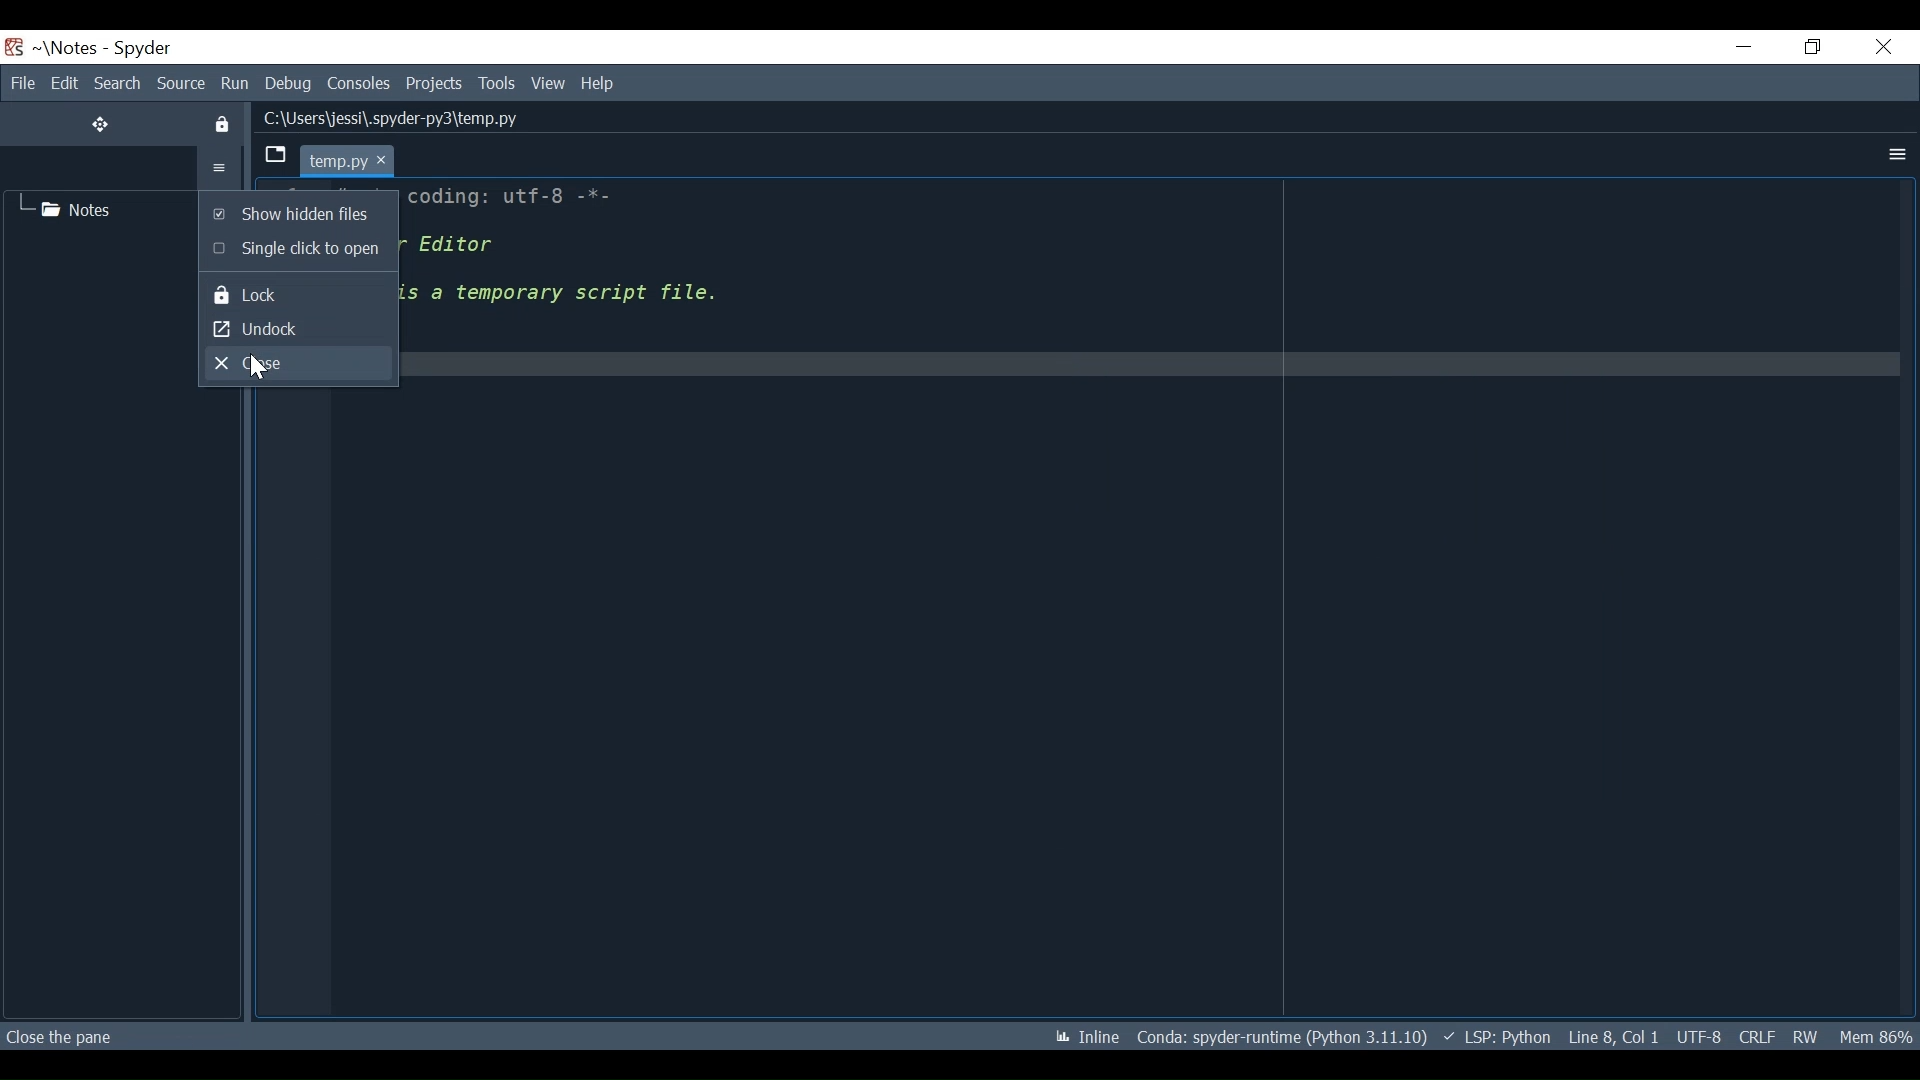 The width and height of the screenshot is (1920, 1080). What do you see at coordinates (1810, 48) in the screenshot?
I see `Restore` at bounding box center [1810, 48].